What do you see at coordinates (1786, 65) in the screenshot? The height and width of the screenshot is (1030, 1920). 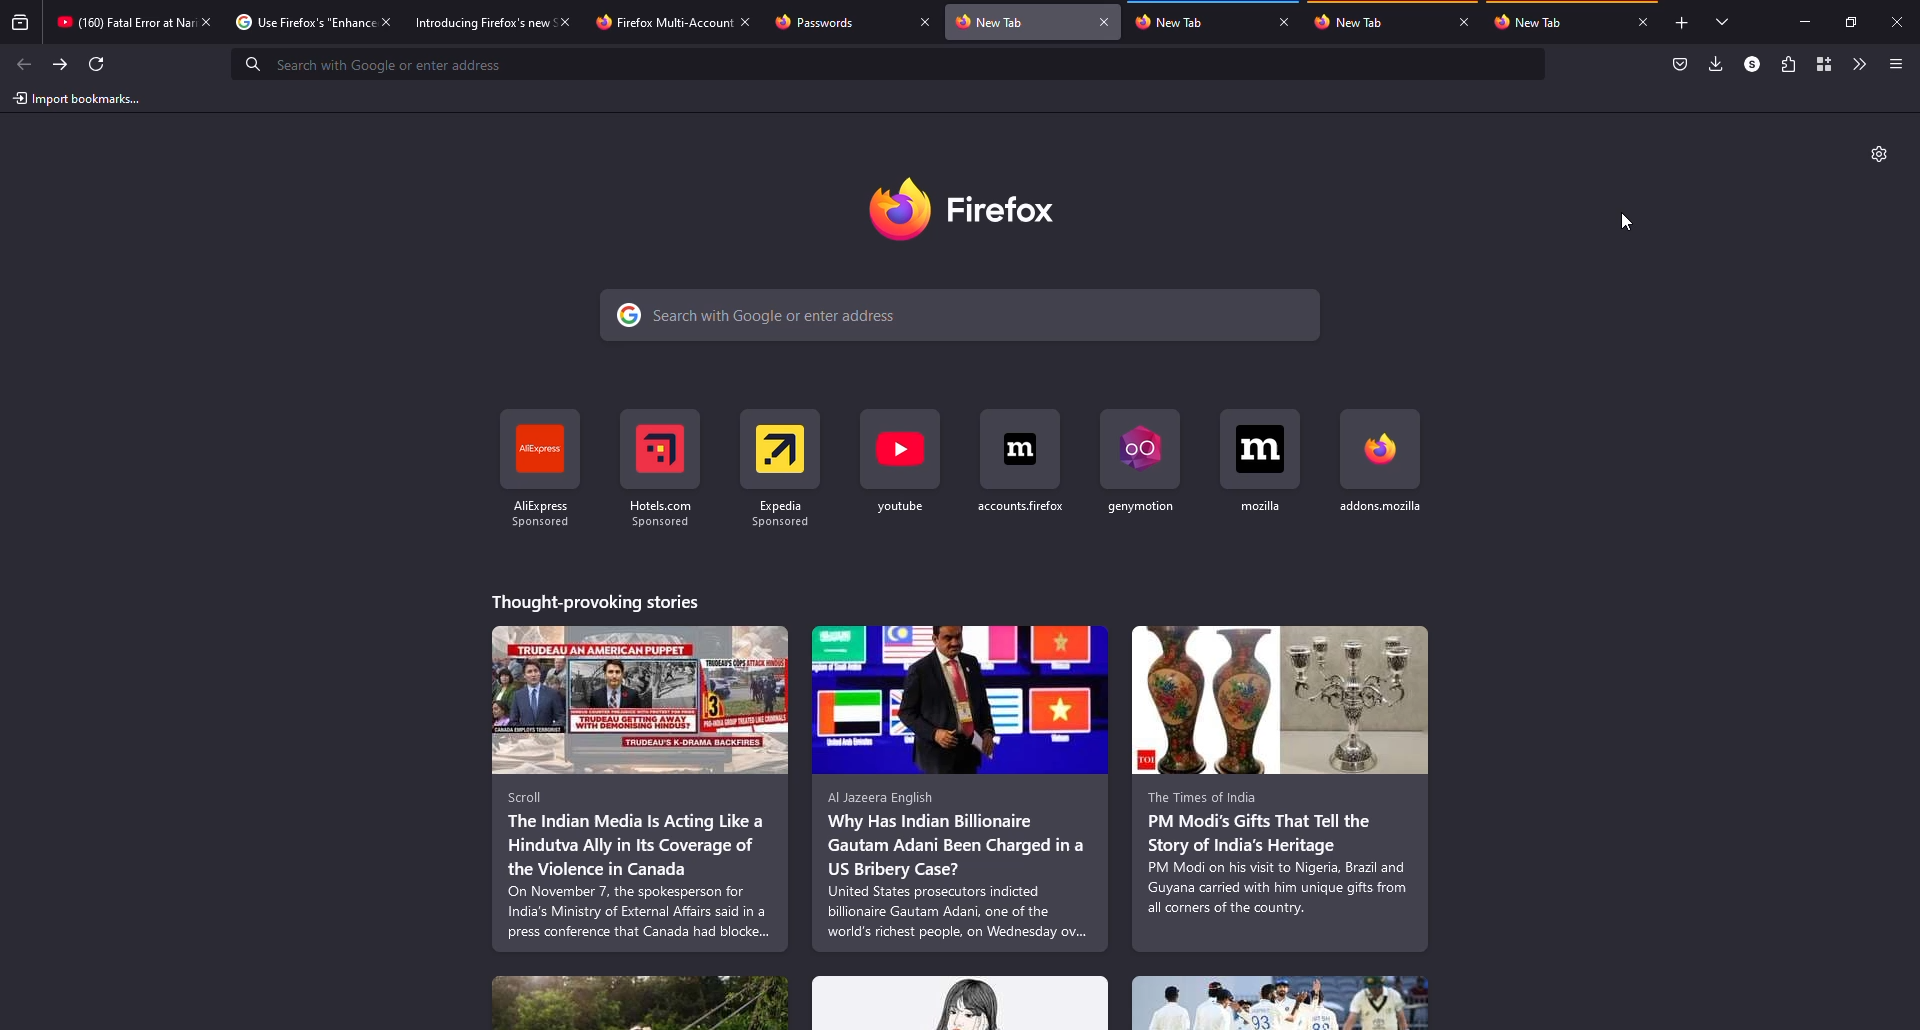 I see `extensions` at bounding box center [1786, 65].